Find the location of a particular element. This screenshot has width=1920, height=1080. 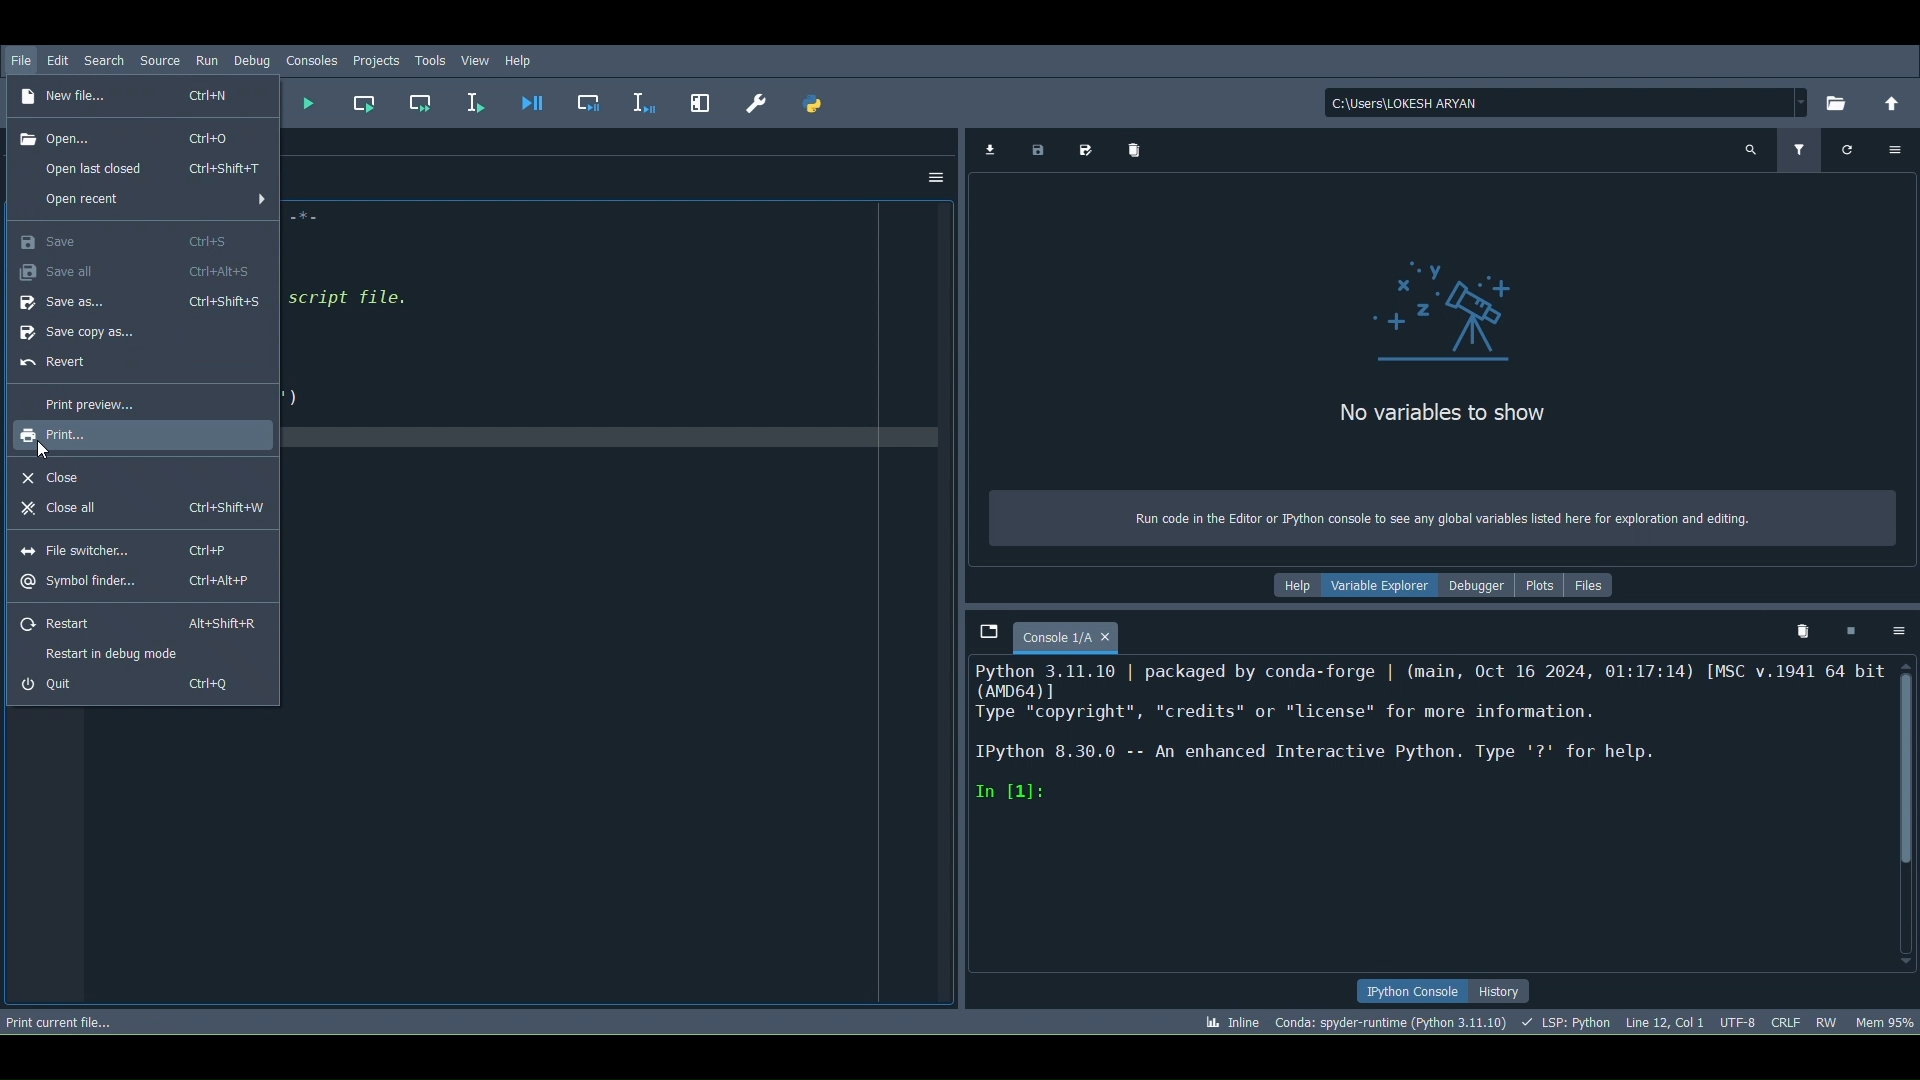

Options is located at coordinates (934, 176).